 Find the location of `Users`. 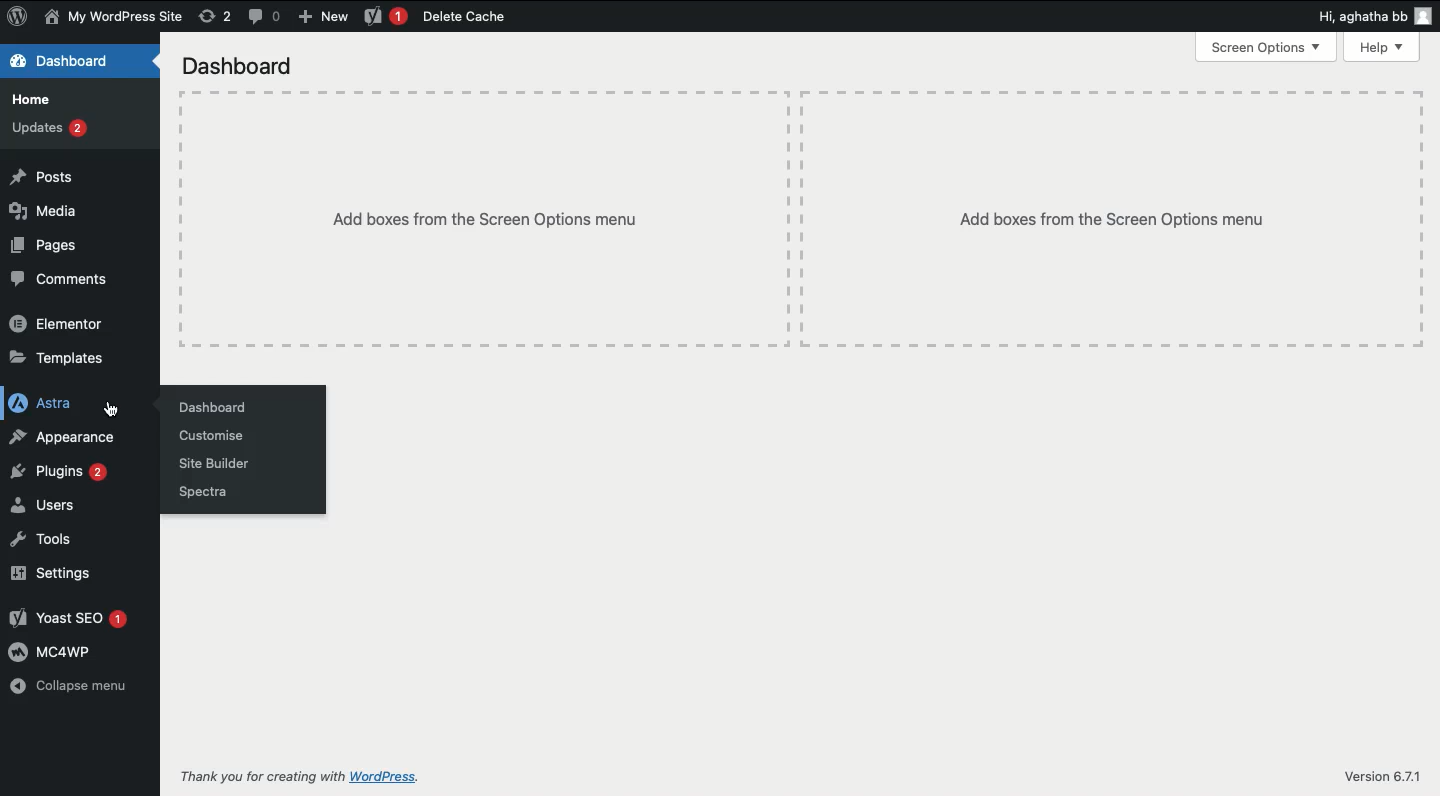

Users is located at coordinates (49, 505).